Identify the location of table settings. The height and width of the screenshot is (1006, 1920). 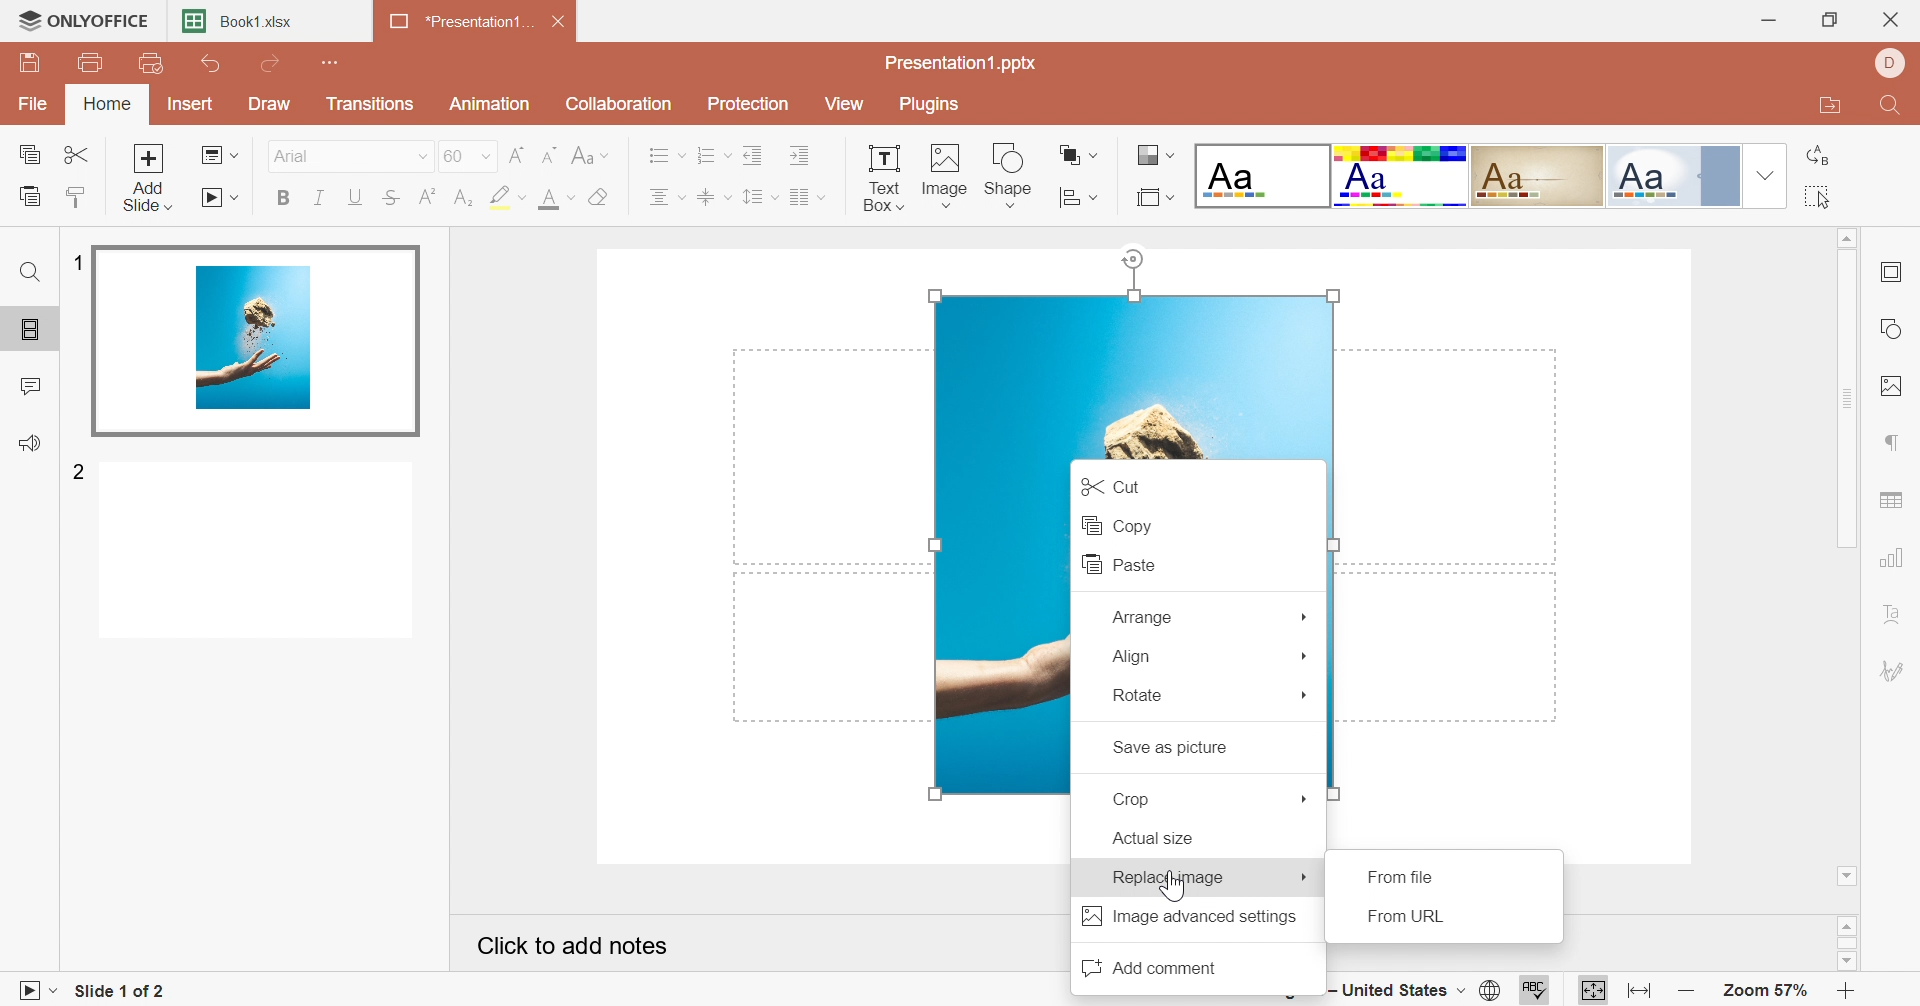
(1895, 501).